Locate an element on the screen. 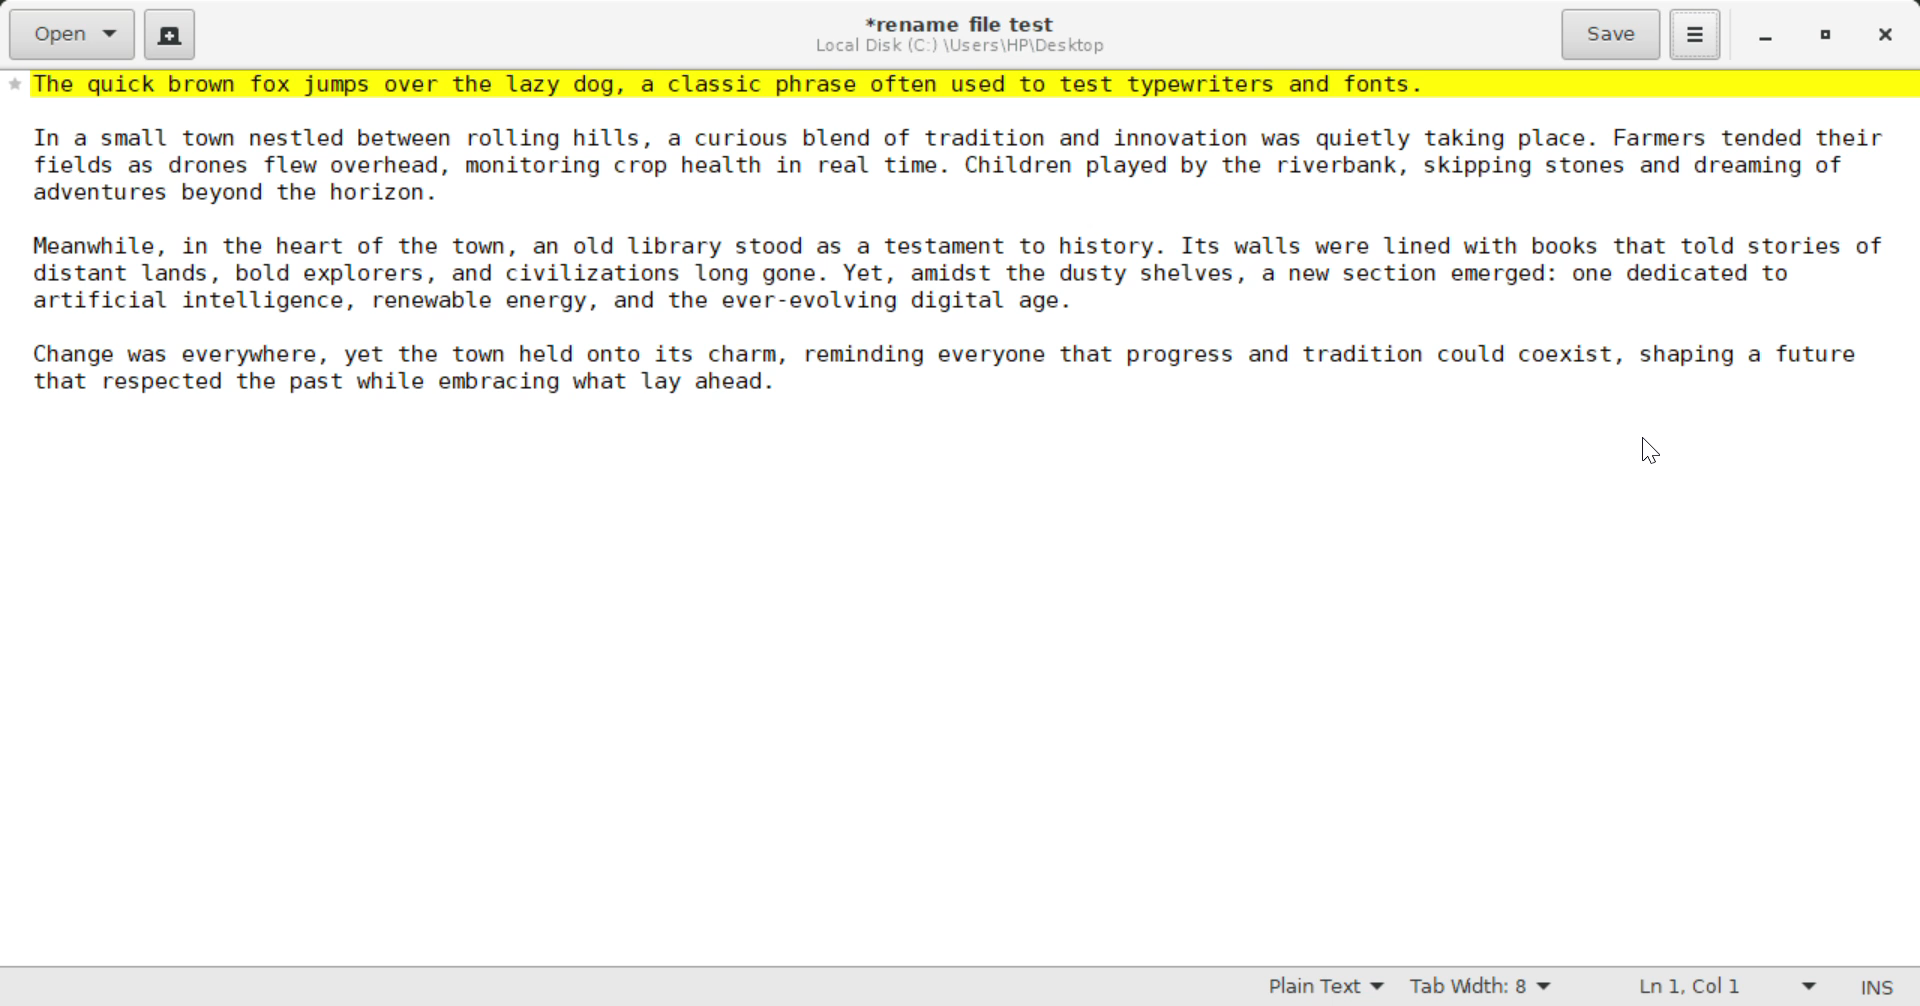 The width and height of the screenshot is (1920, 1006). Restore Down is located at coordinates (1765, 37).